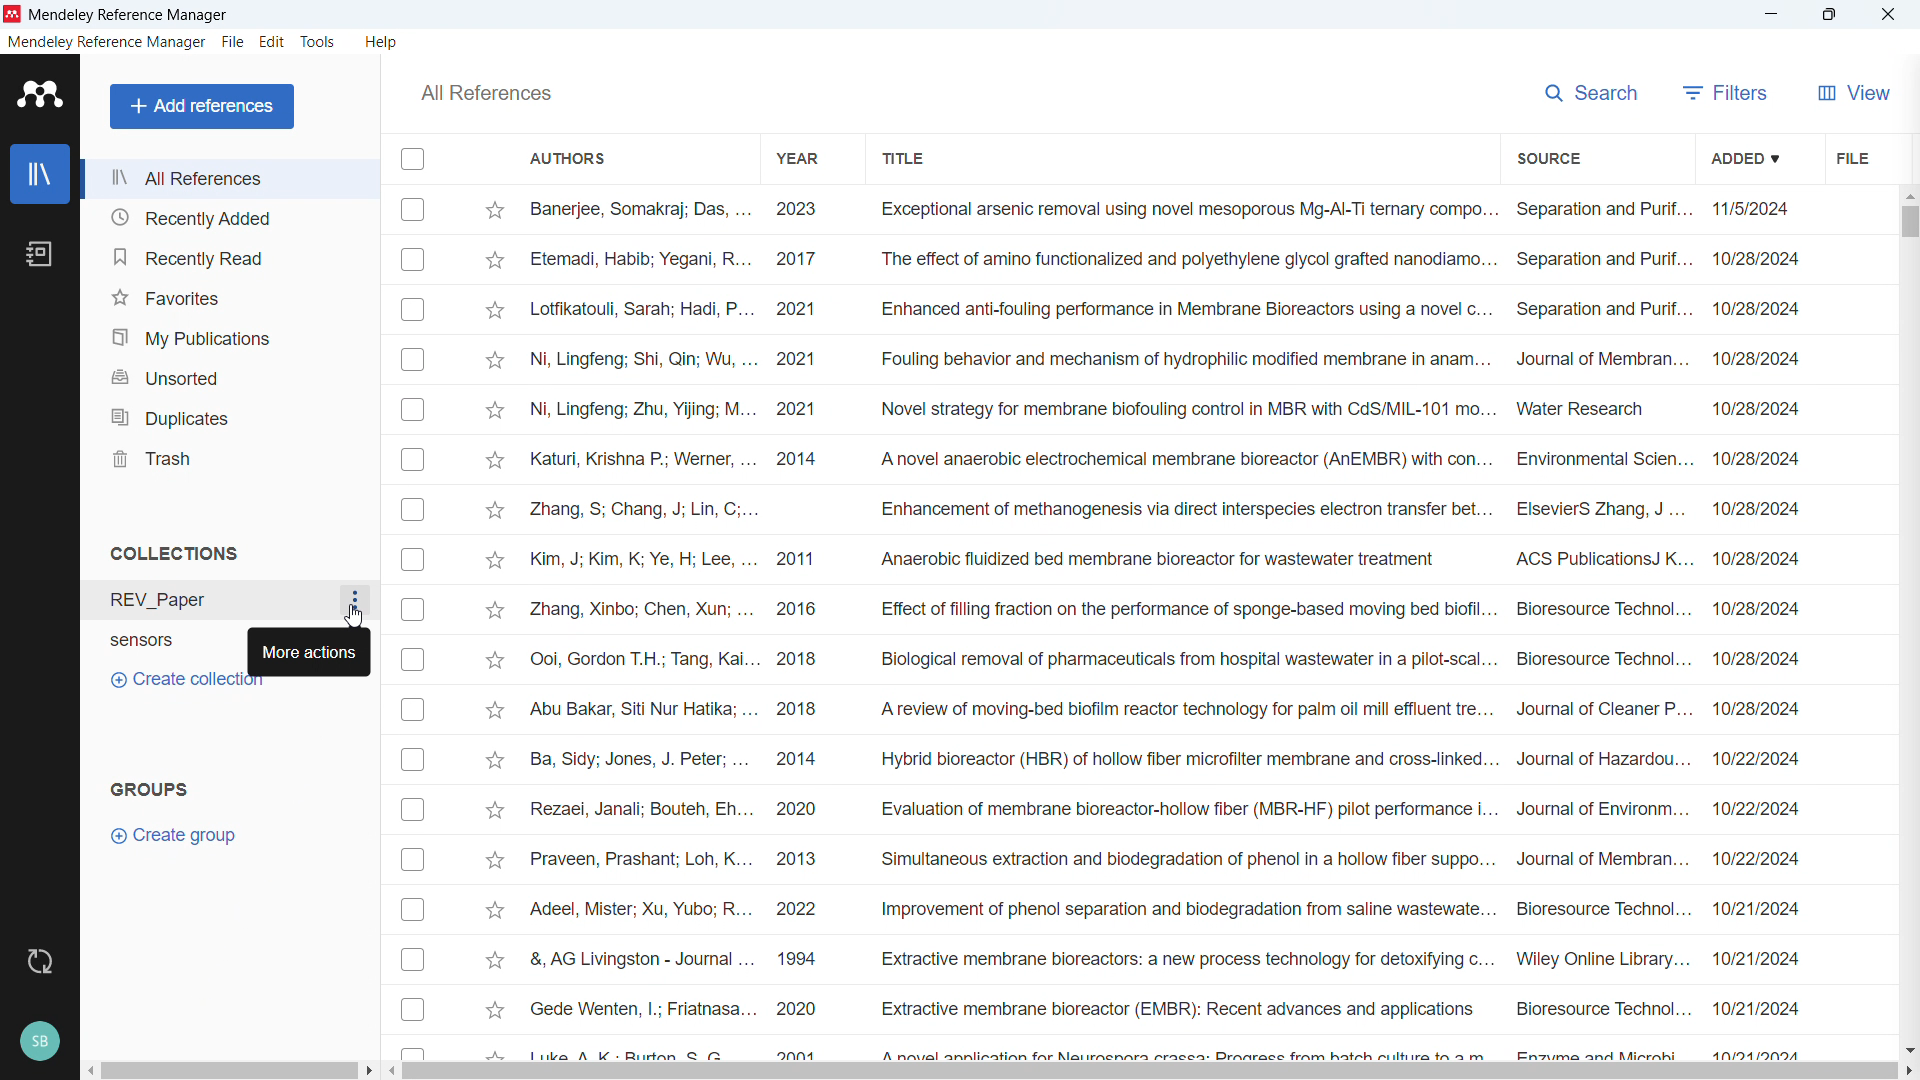 The image size is (1920, 1080). What do you see at coordinates (41, 1042) in the screenshot?
I see `Current Profile` at bounding box center [41, 1042].